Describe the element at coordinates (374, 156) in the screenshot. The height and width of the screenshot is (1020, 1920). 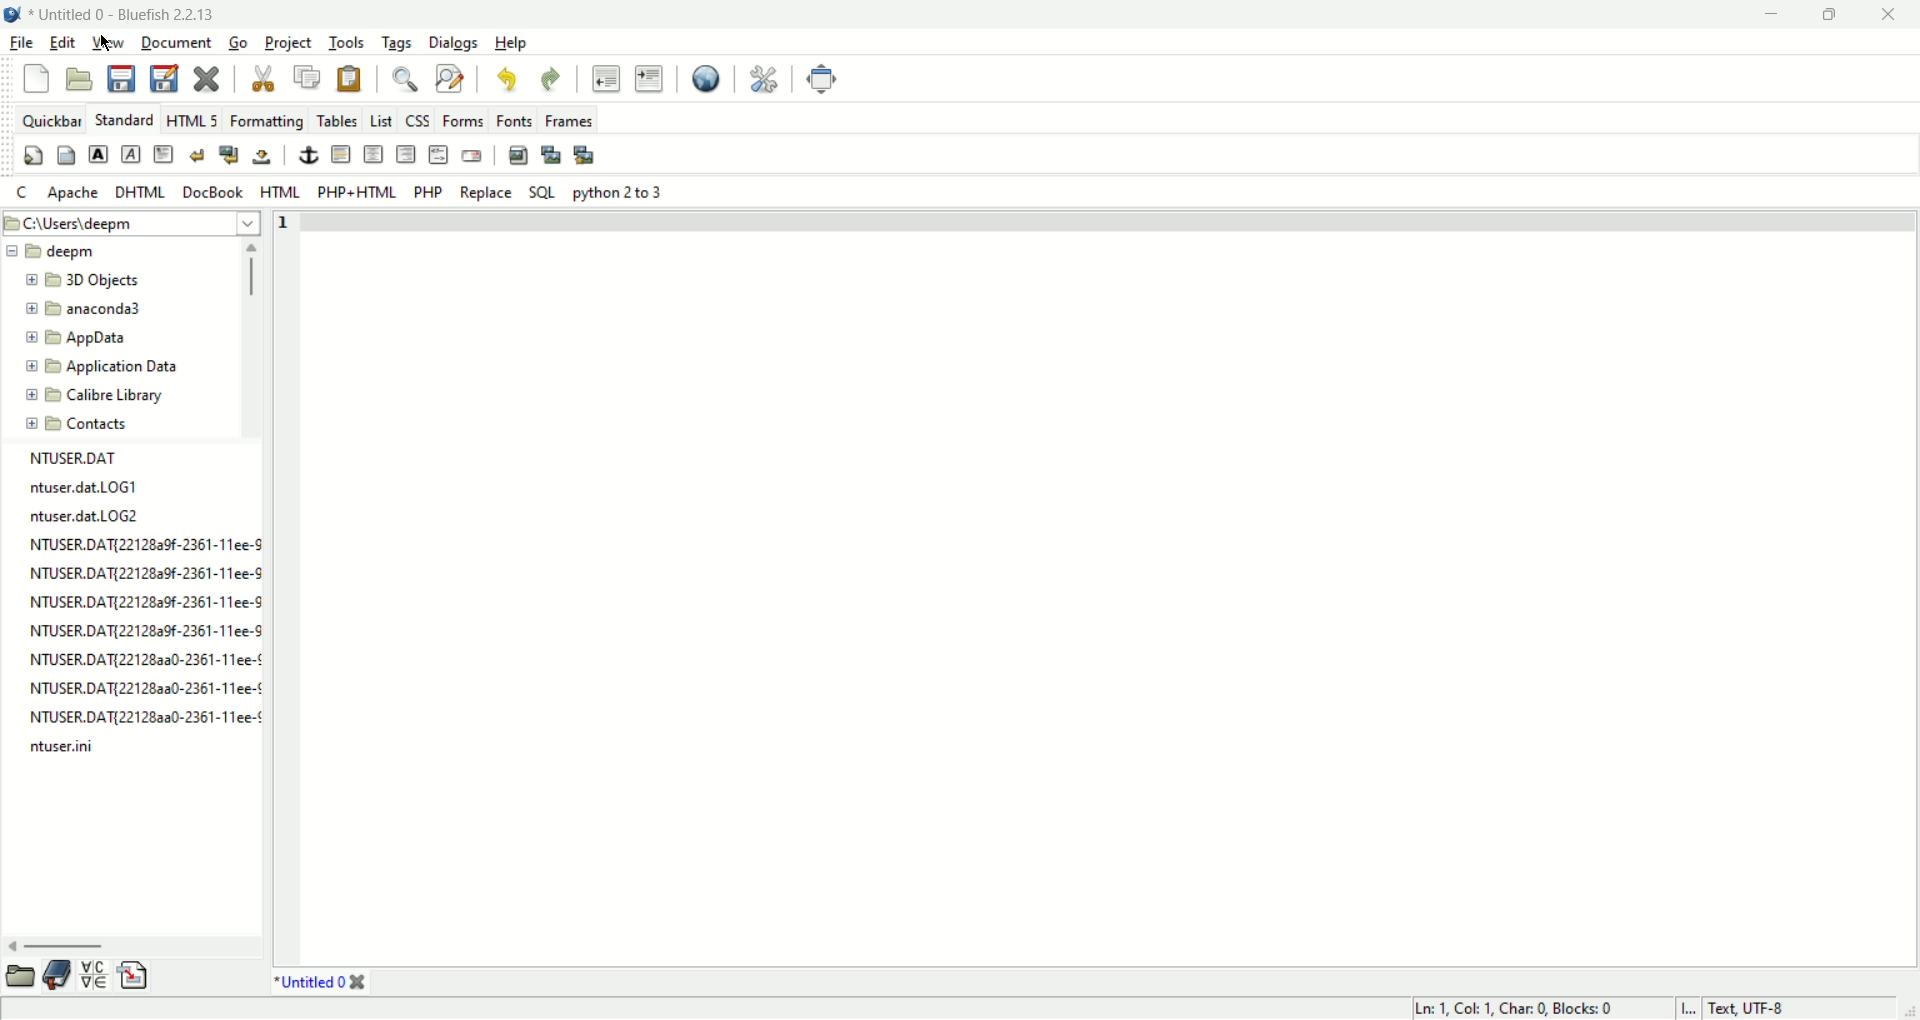
I see `center` at that location.